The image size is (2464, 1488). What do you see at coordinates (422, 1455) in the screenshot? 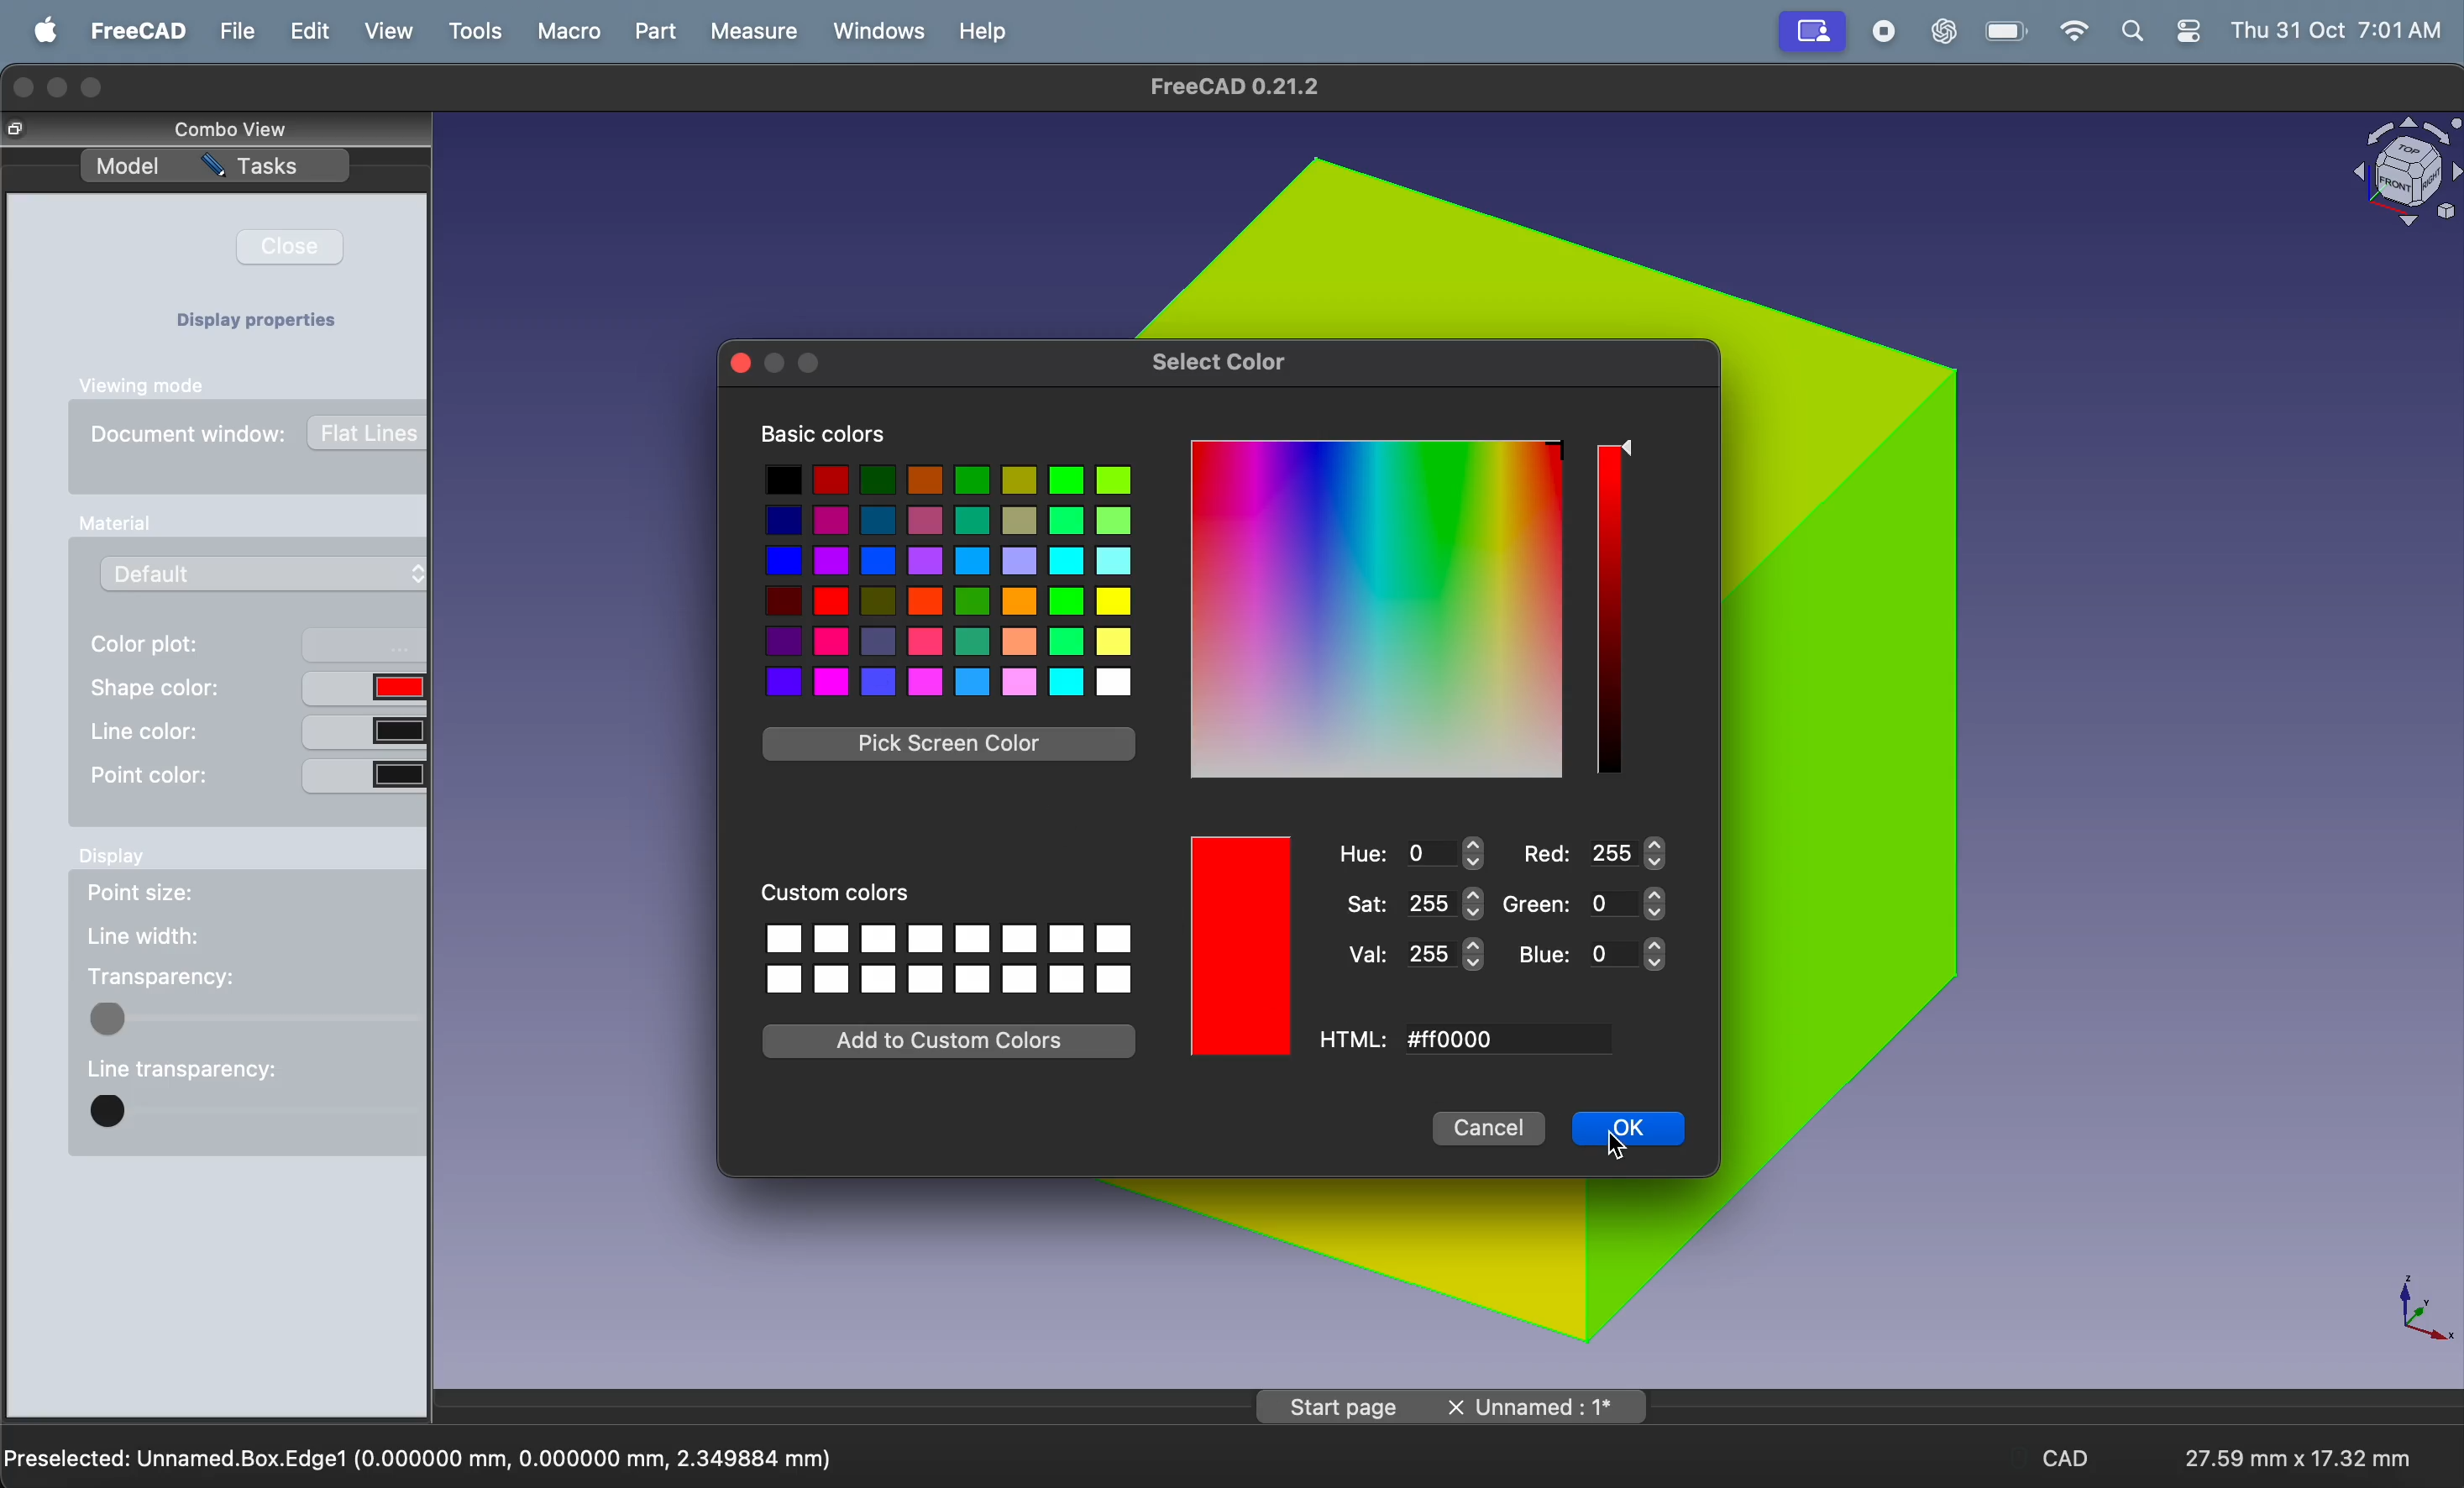
I see `preselected unamed` at bounding box center [422, 1455].